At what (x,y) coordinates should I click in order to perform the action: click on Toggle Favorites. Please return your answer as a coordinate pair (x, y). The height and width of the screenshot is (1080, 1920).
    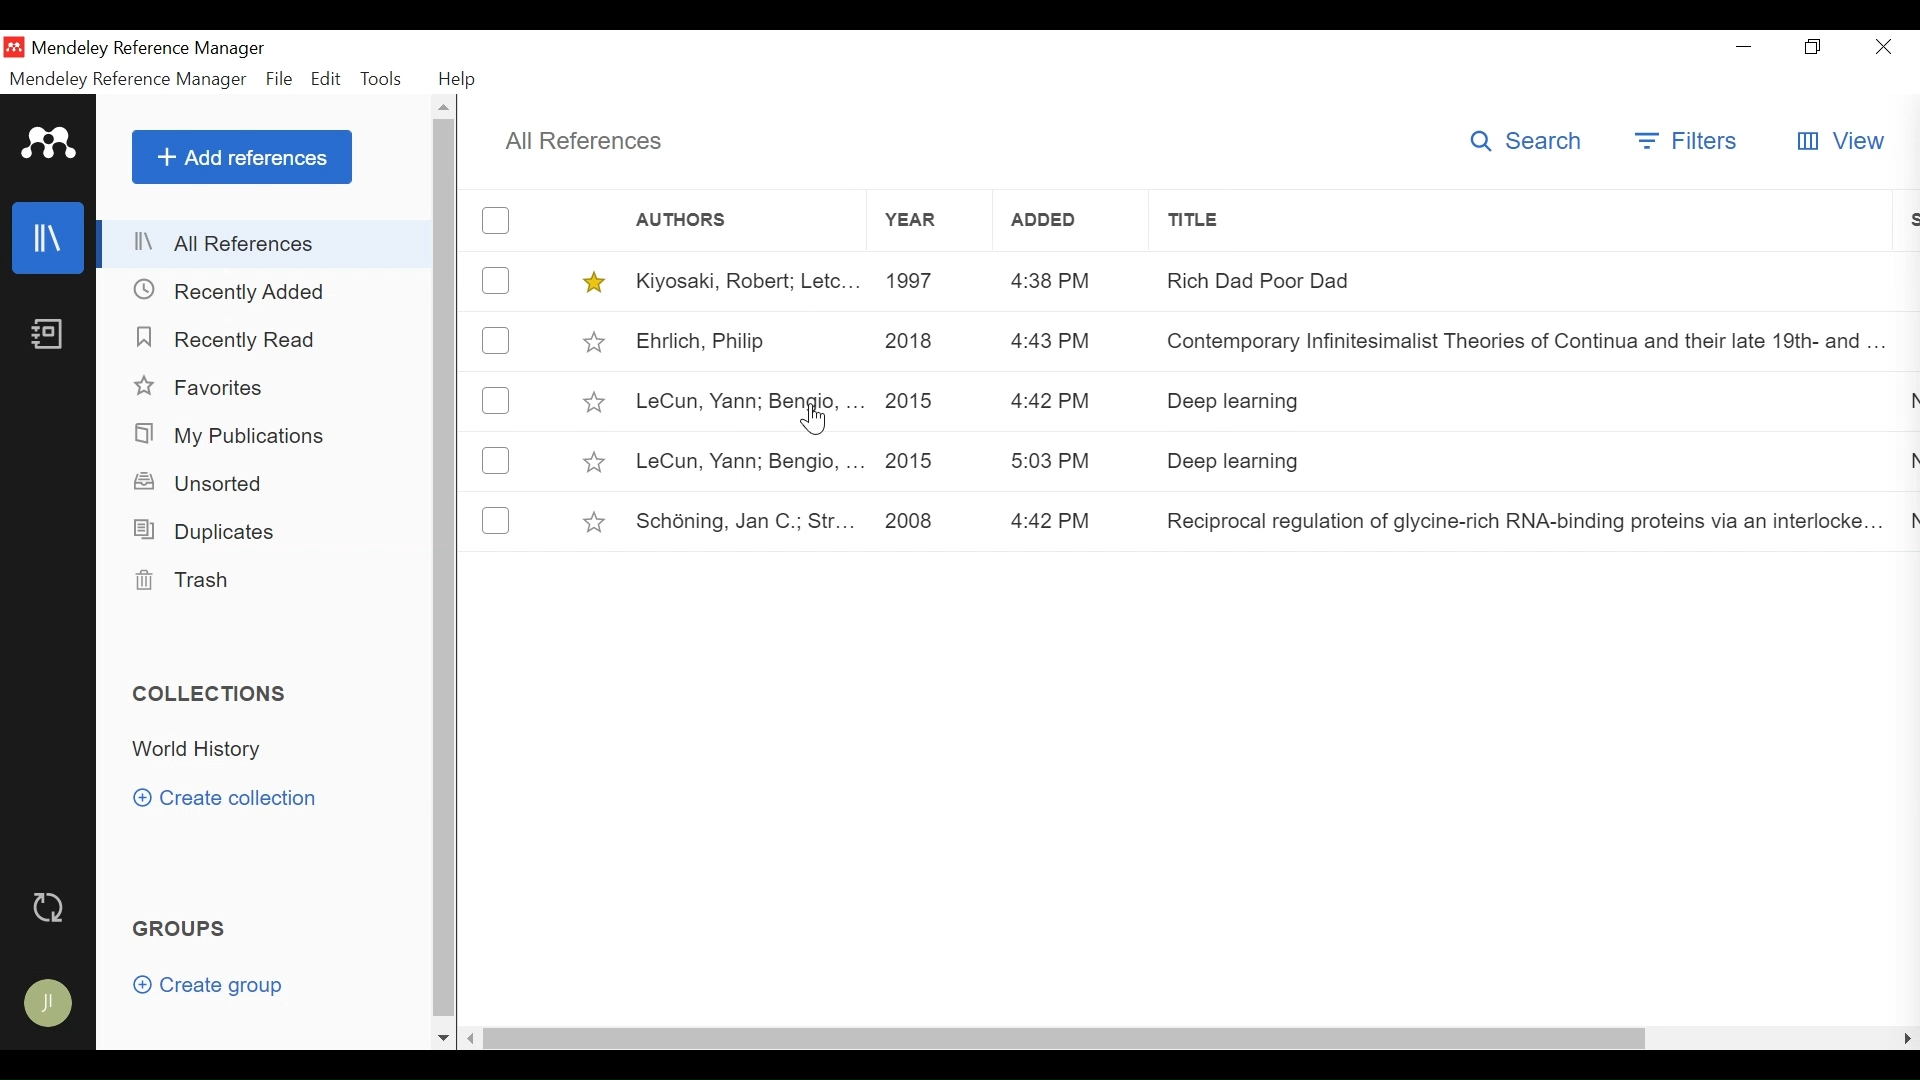
    Looking at the image, I should click on (594, 522).